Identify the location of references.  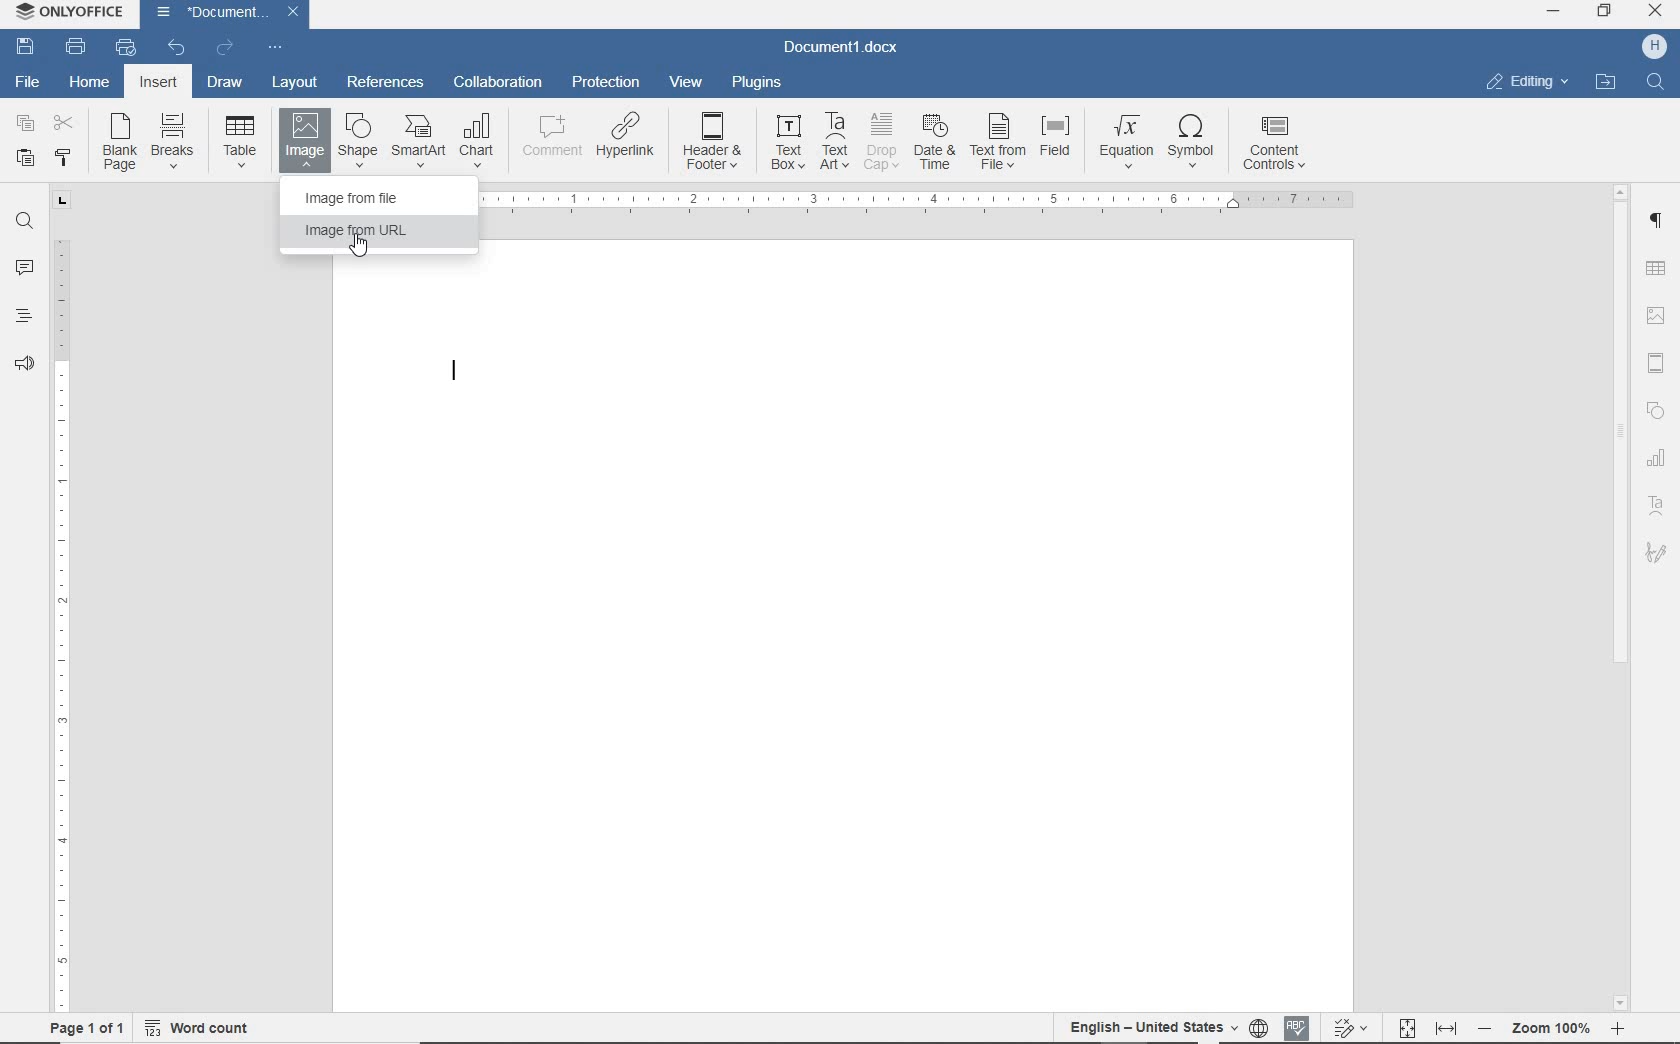
(387, 83).